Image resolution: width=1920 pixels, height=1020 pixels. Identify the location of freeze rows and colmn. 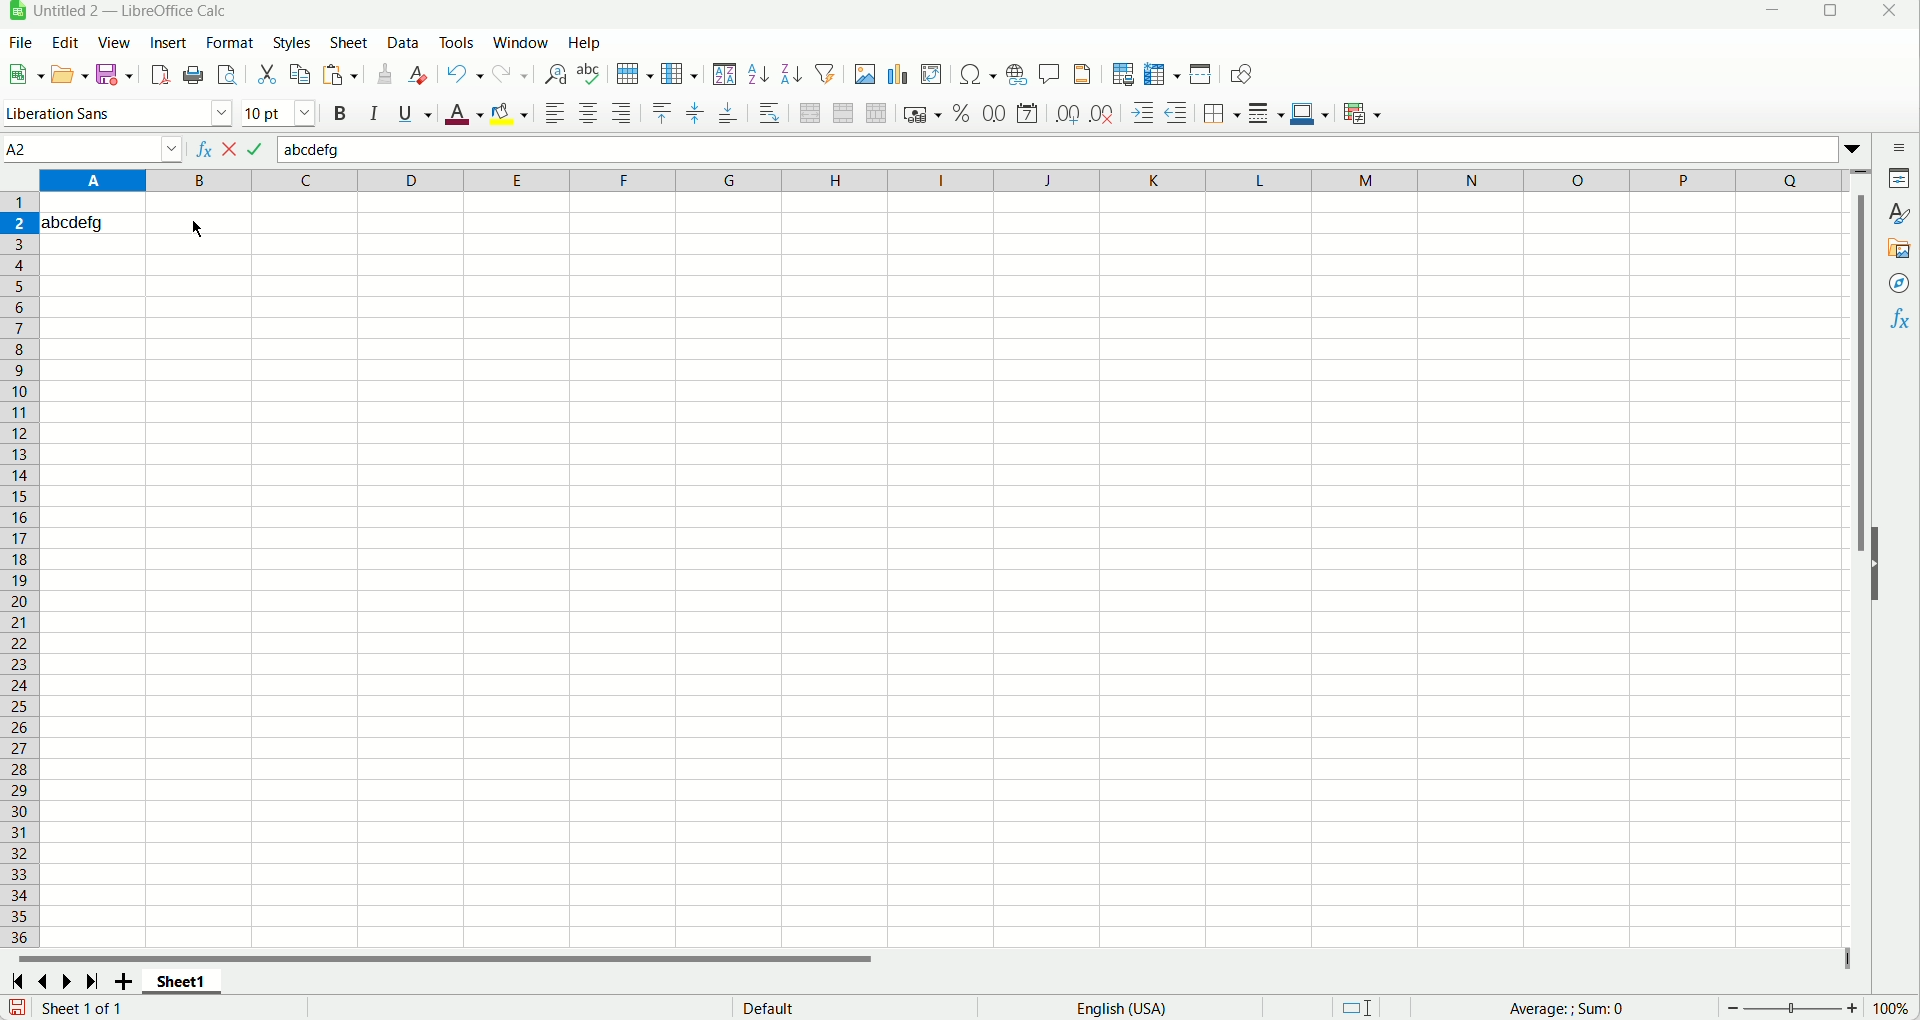
(1160, 74).